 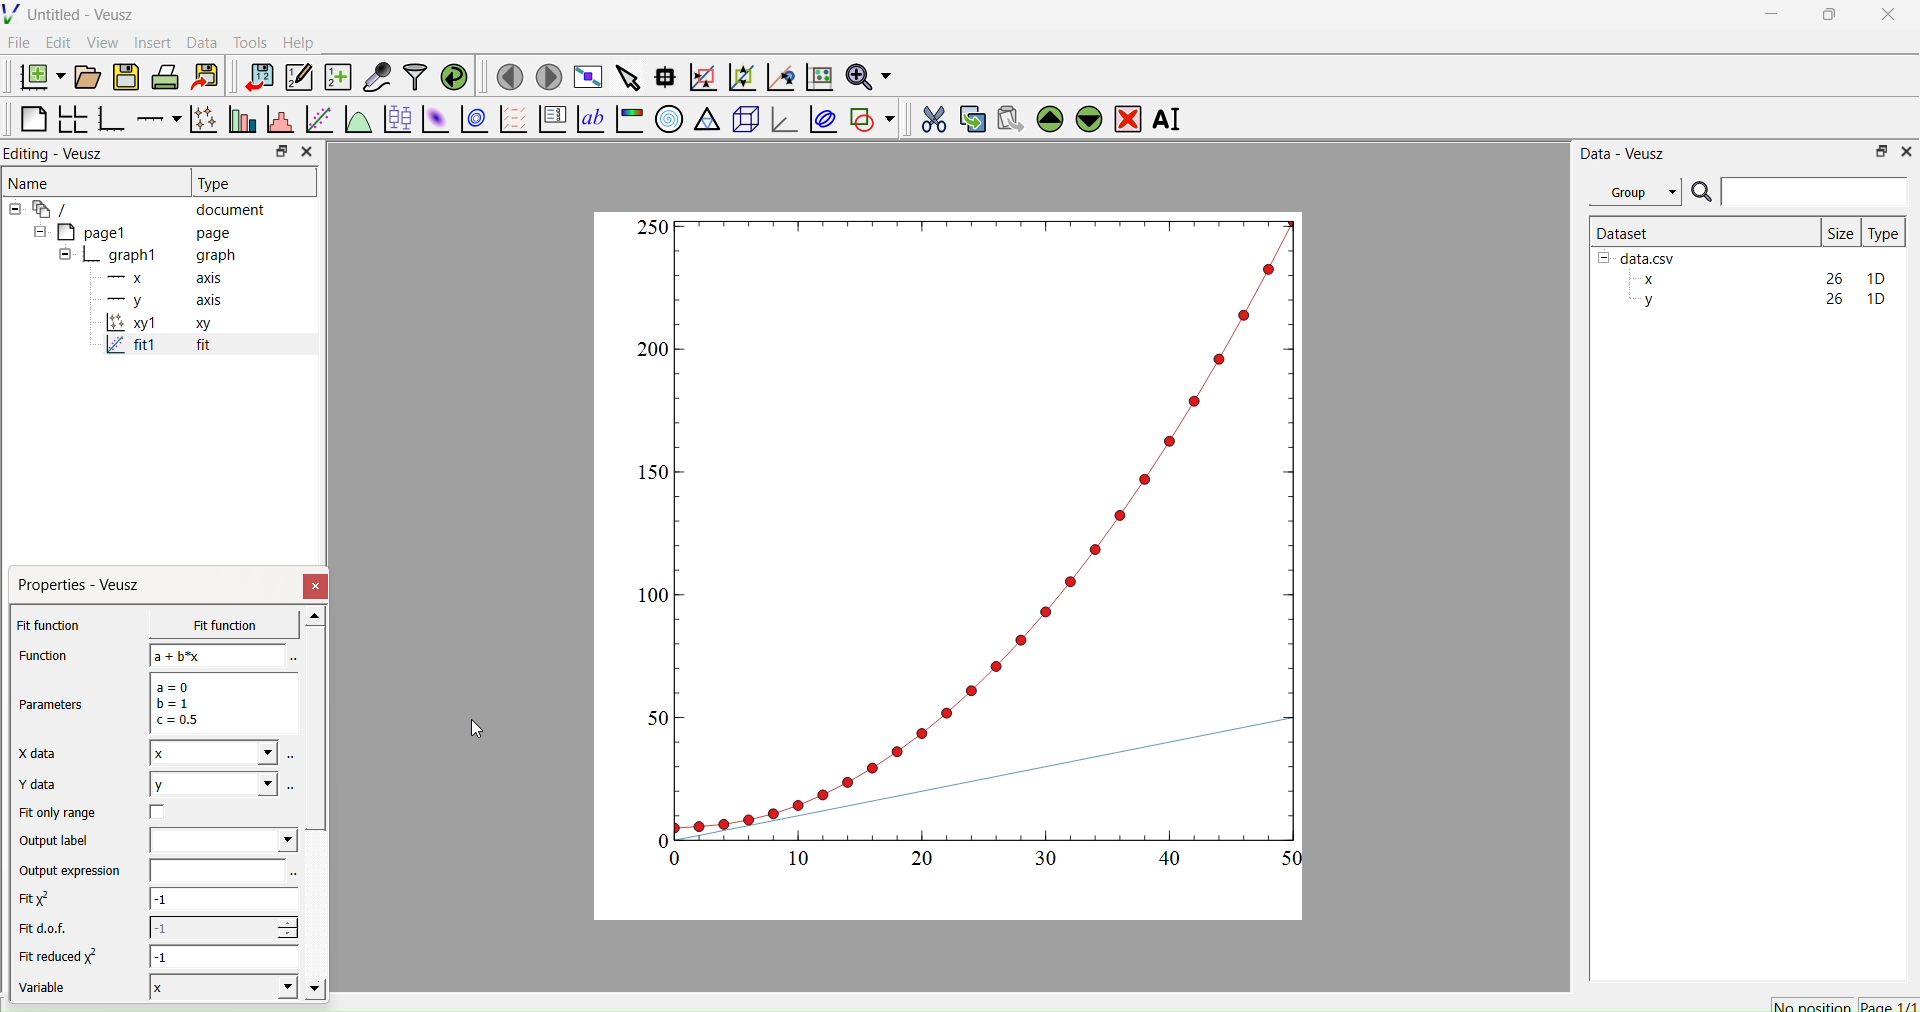 I want to click on Ternary graph, so click(x=708, y=118).